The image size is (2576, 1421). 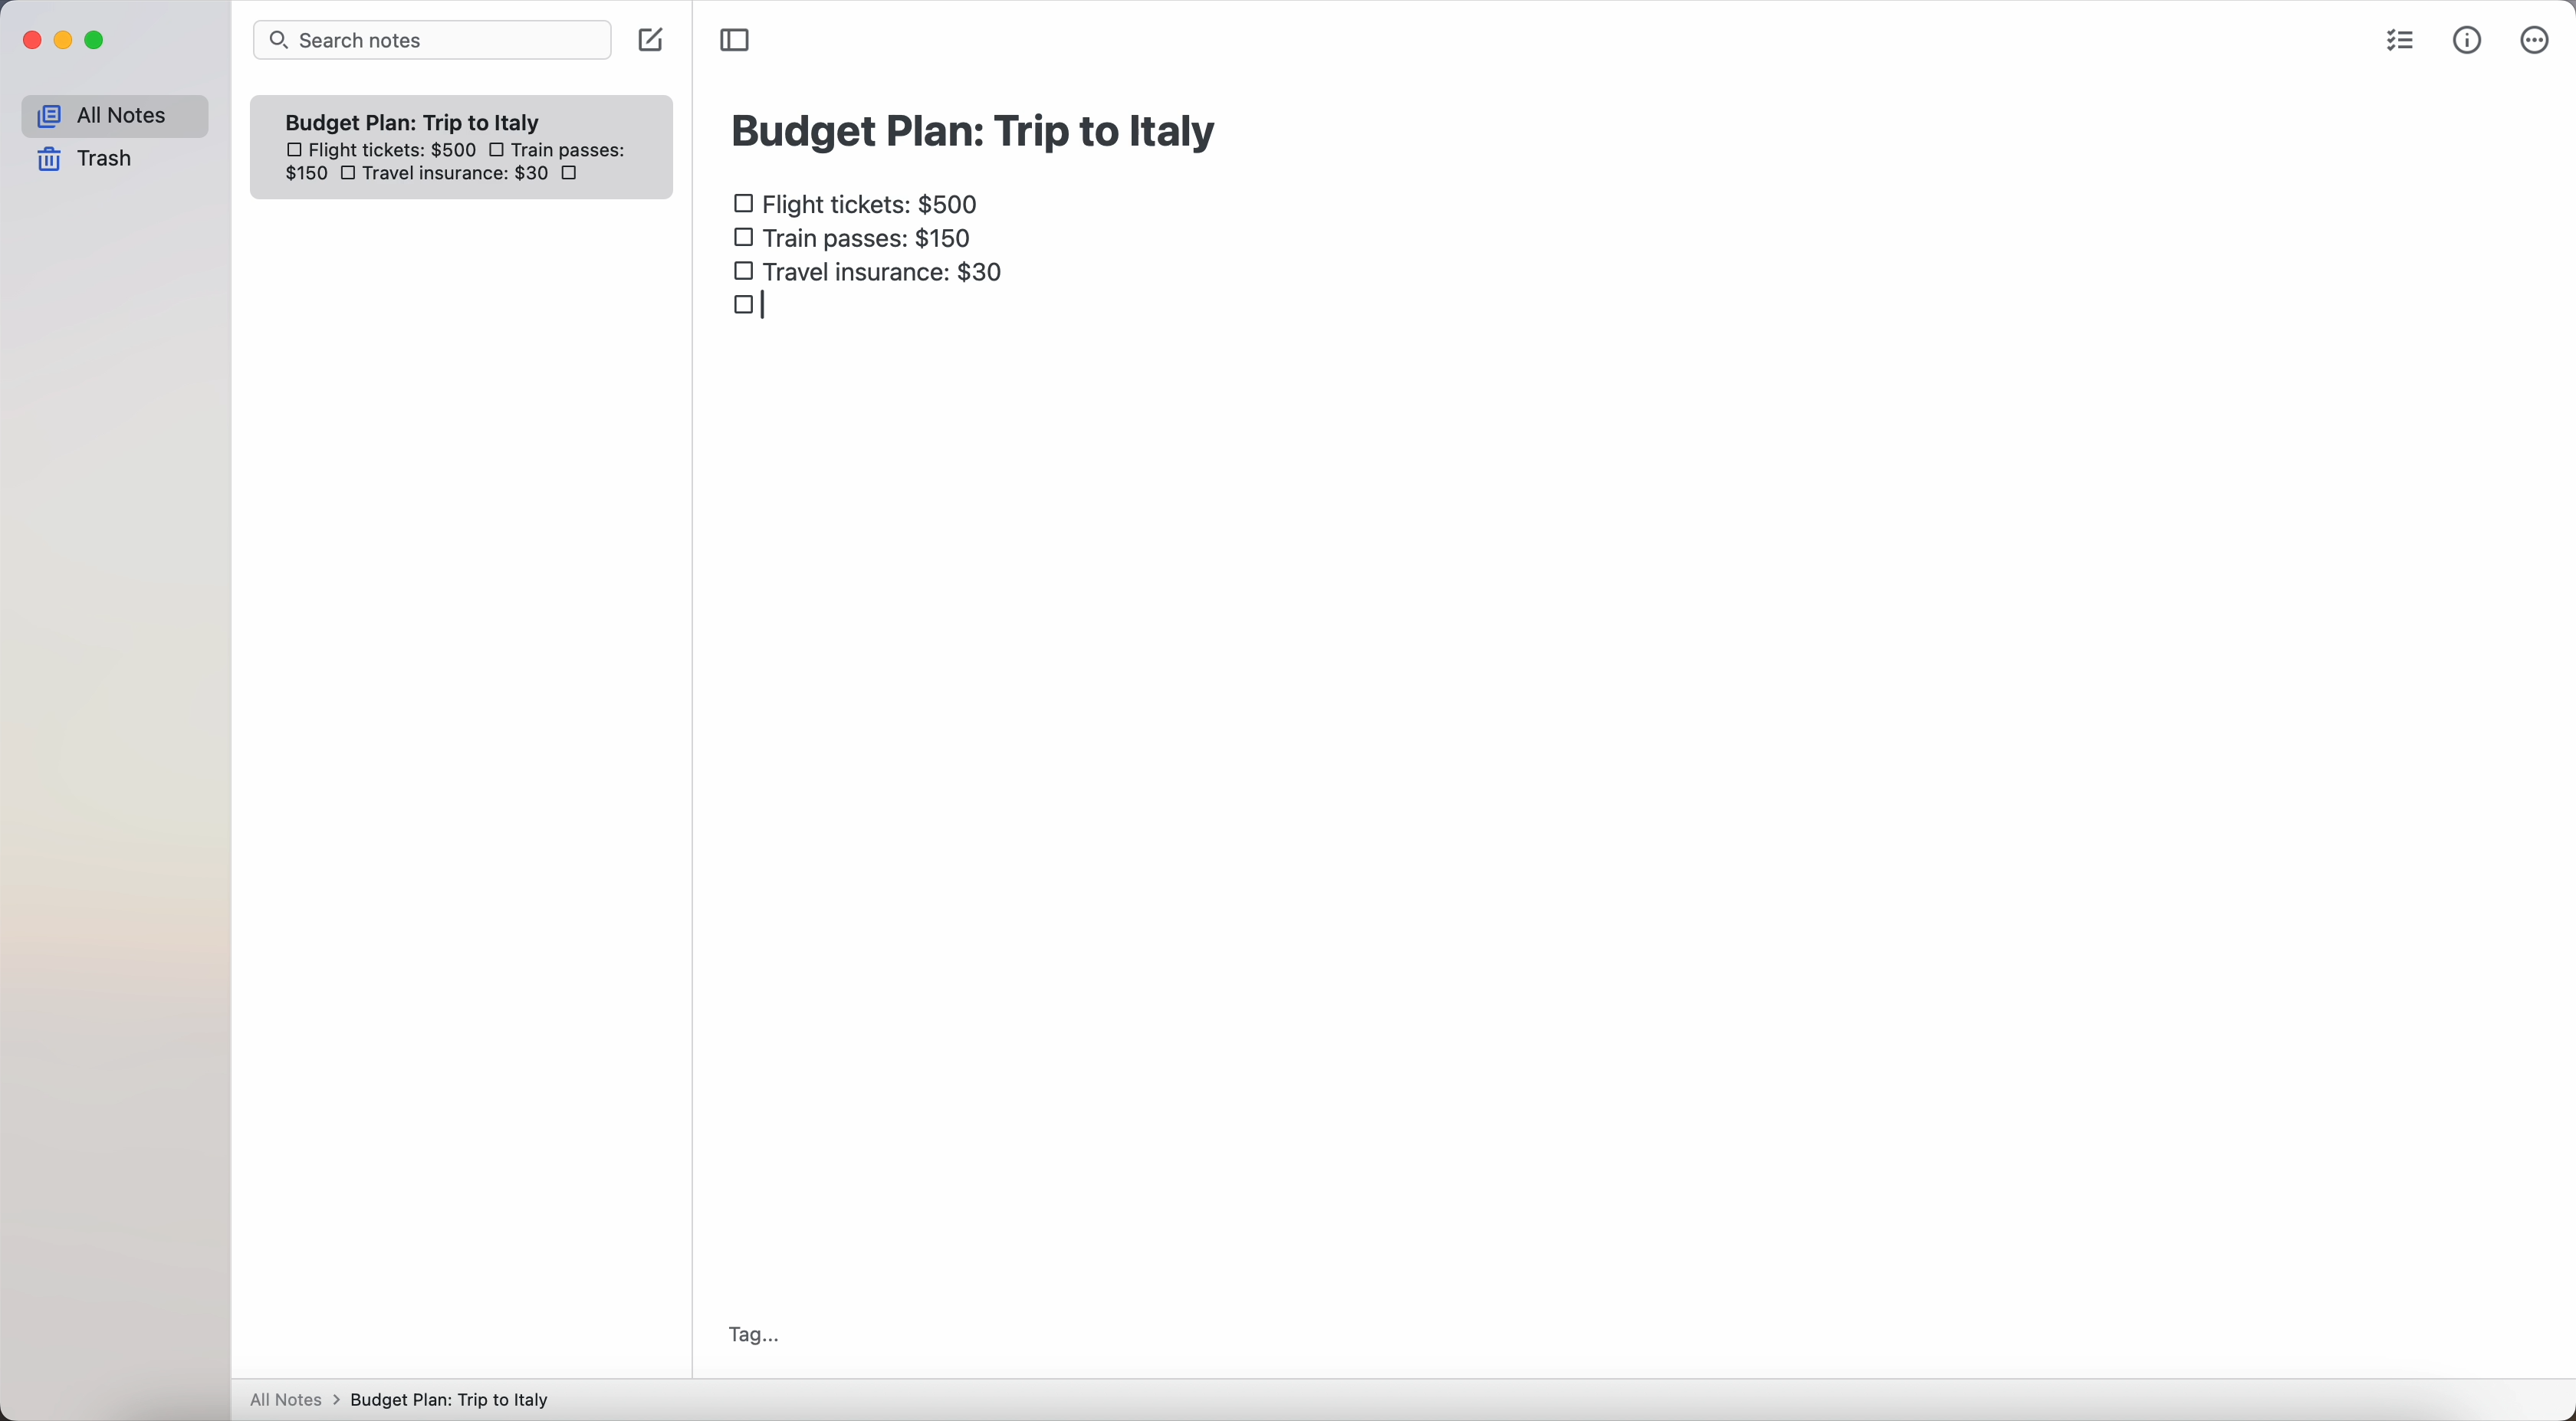 I want to click on checkbox, so click(x=350, y=177).